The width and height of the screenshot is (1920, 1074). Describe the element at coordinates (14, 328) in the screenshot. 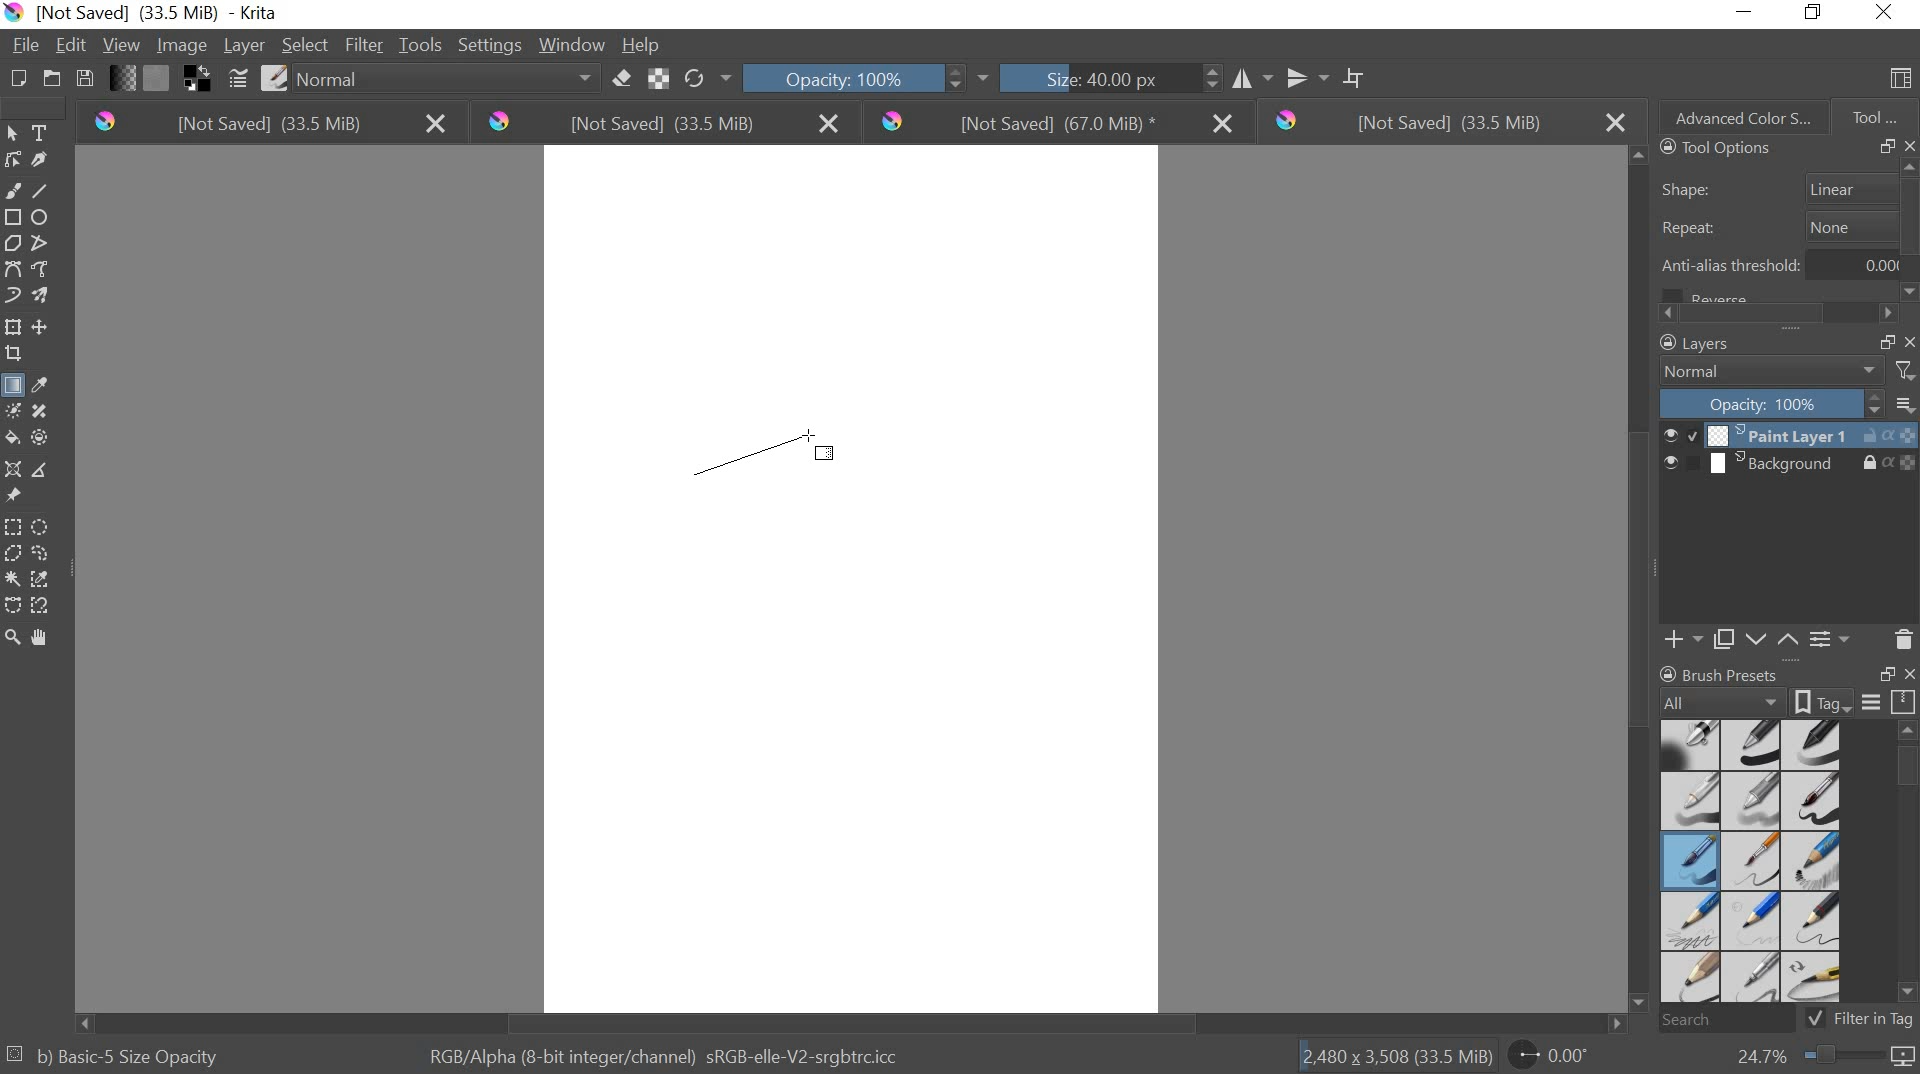

I see `tranform layer` at that location.